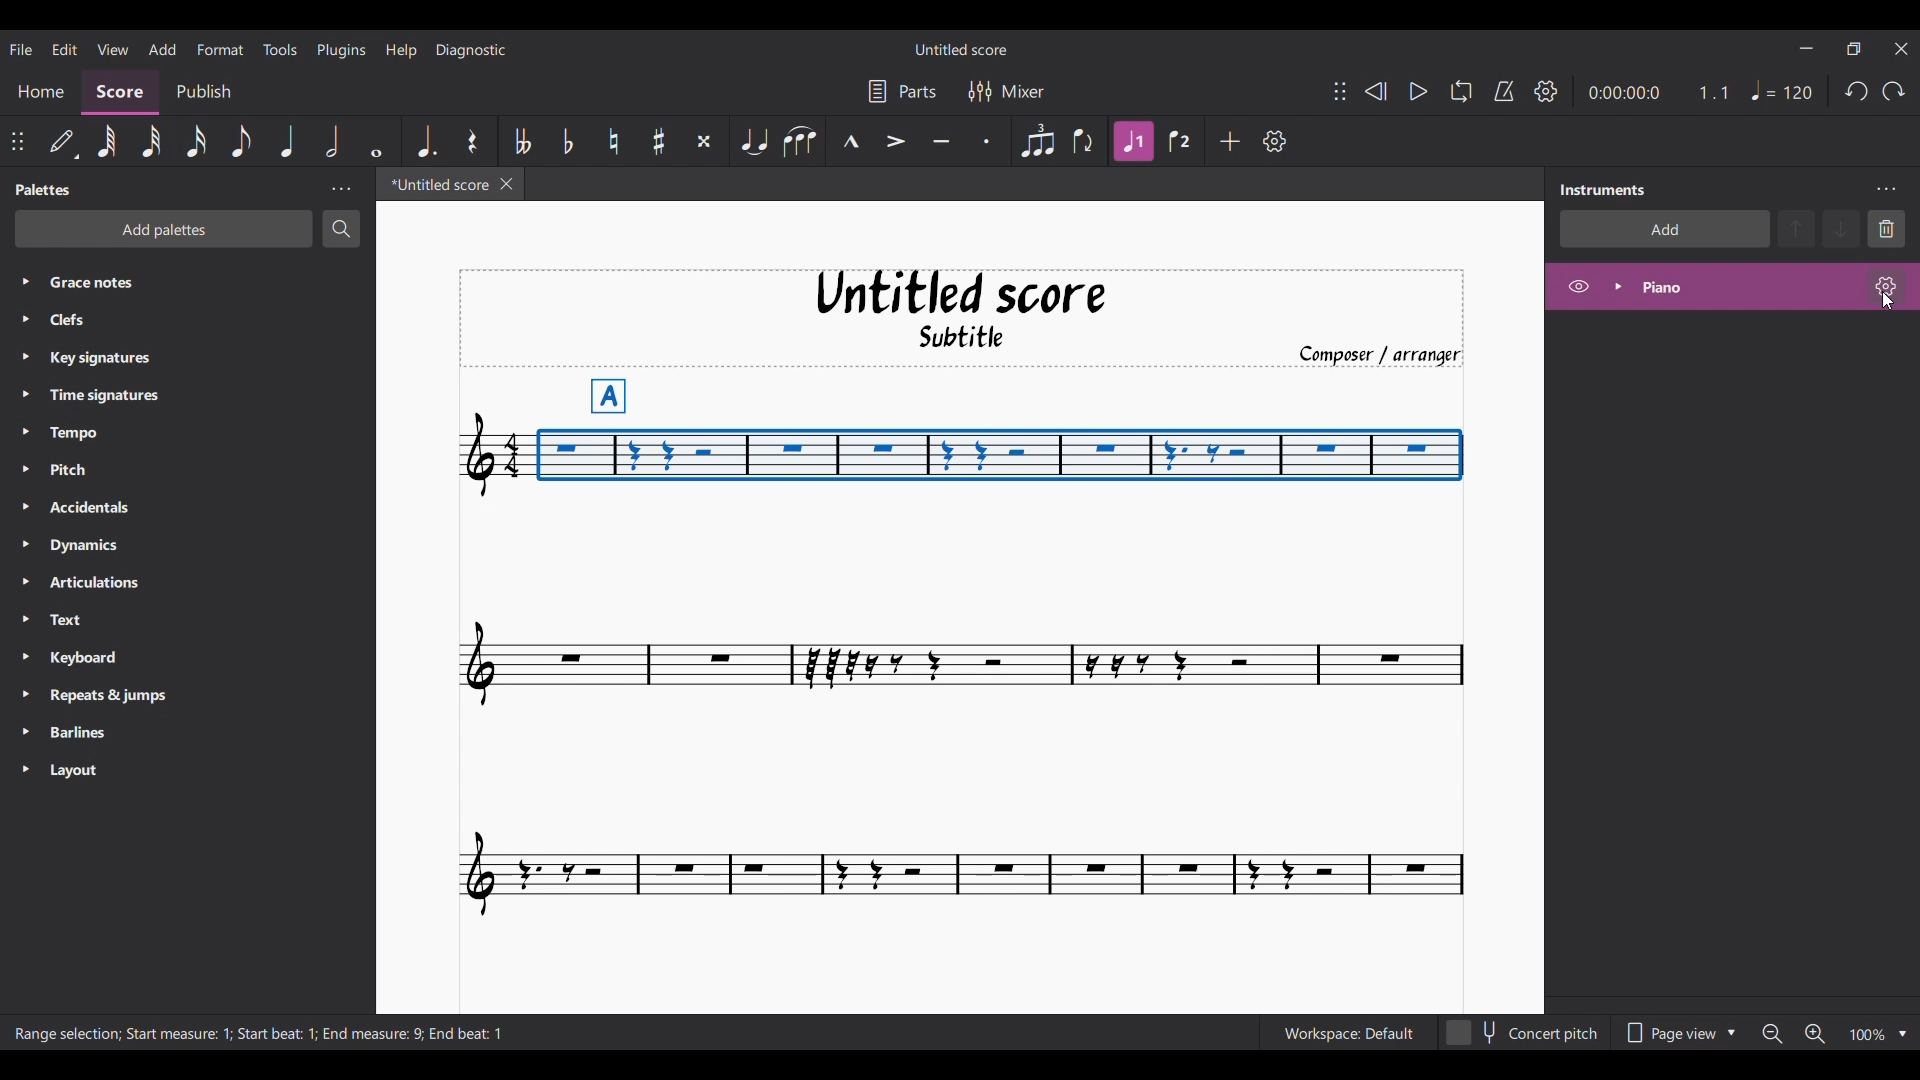  What do you see at coordinates (1230, 141) in the screenshot?
I see `Add` at bounding box center [1230, 141].